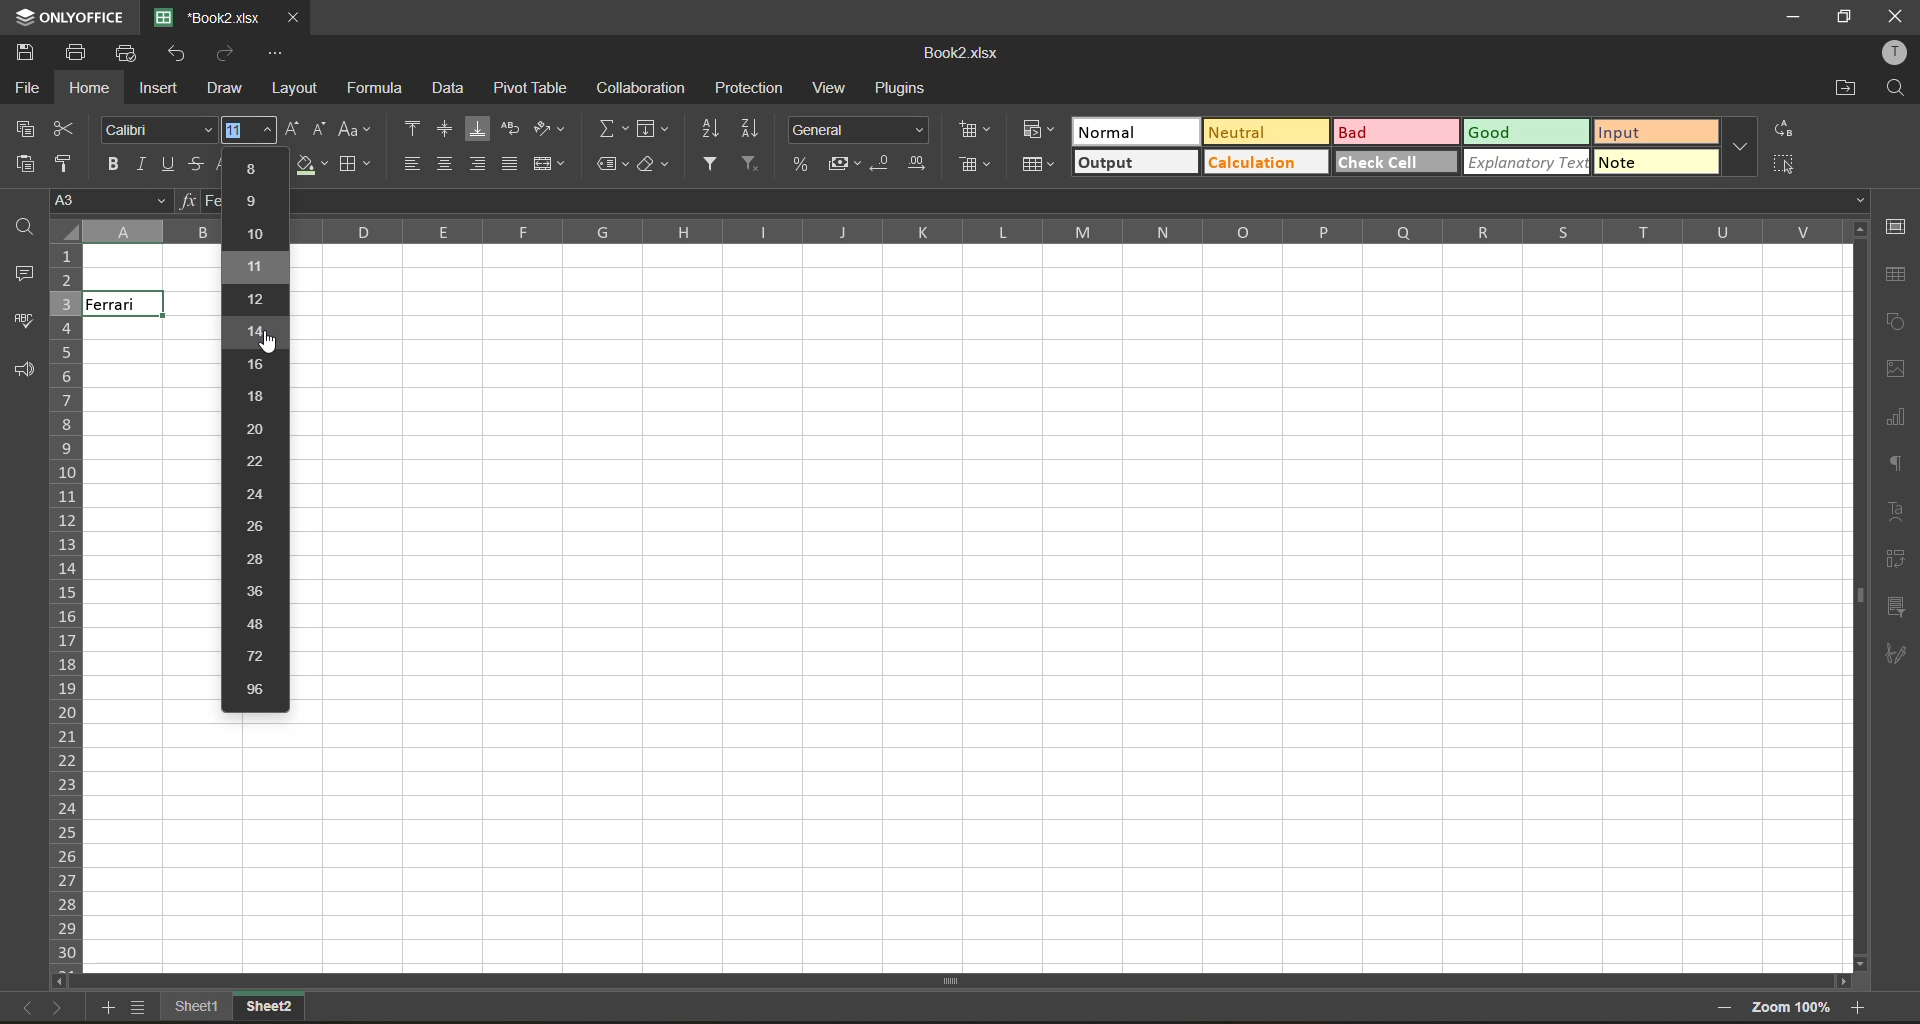 Image resolution: width=1920 pixels, height=1024 pixels. Describe the element at coordinates (1791, 1008) in the screenshot. I see `zoom factor` at that location.